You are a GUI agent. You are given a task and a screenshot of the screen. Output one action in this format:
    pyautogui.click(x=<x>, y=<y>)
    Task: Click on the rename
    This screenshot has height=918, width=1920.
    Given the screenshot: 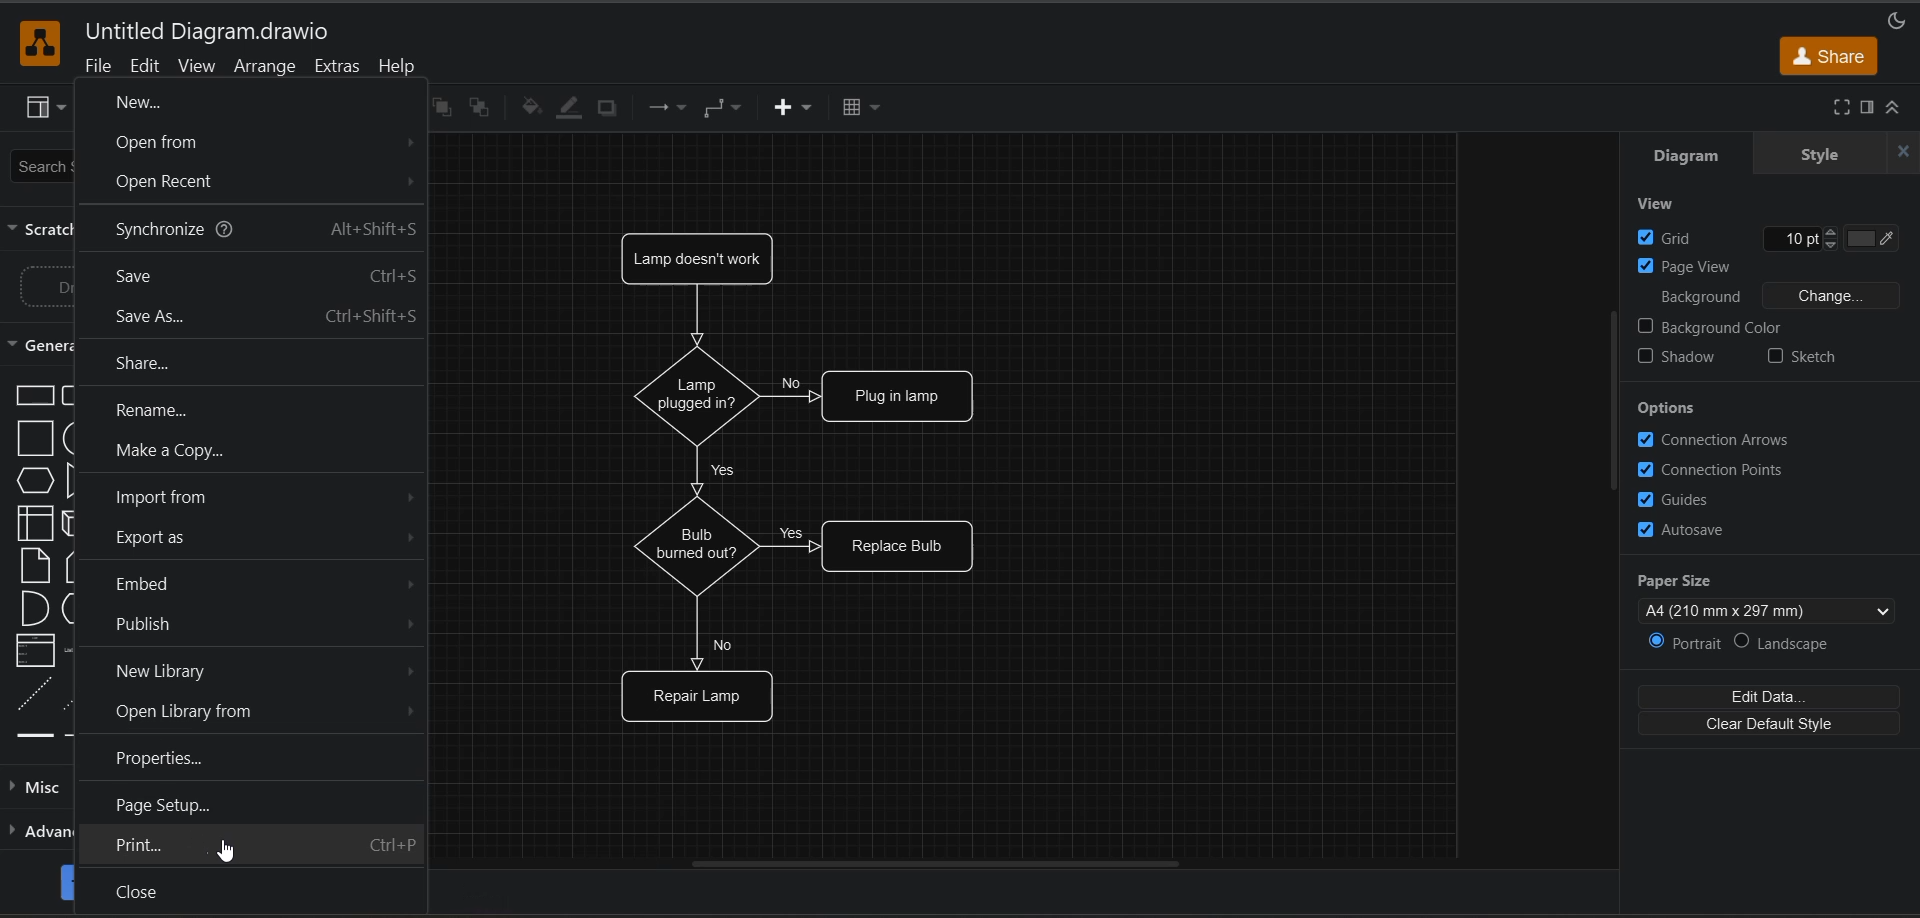 What is the action you would take?
    pyautogui.click(x=190, y=410)
    